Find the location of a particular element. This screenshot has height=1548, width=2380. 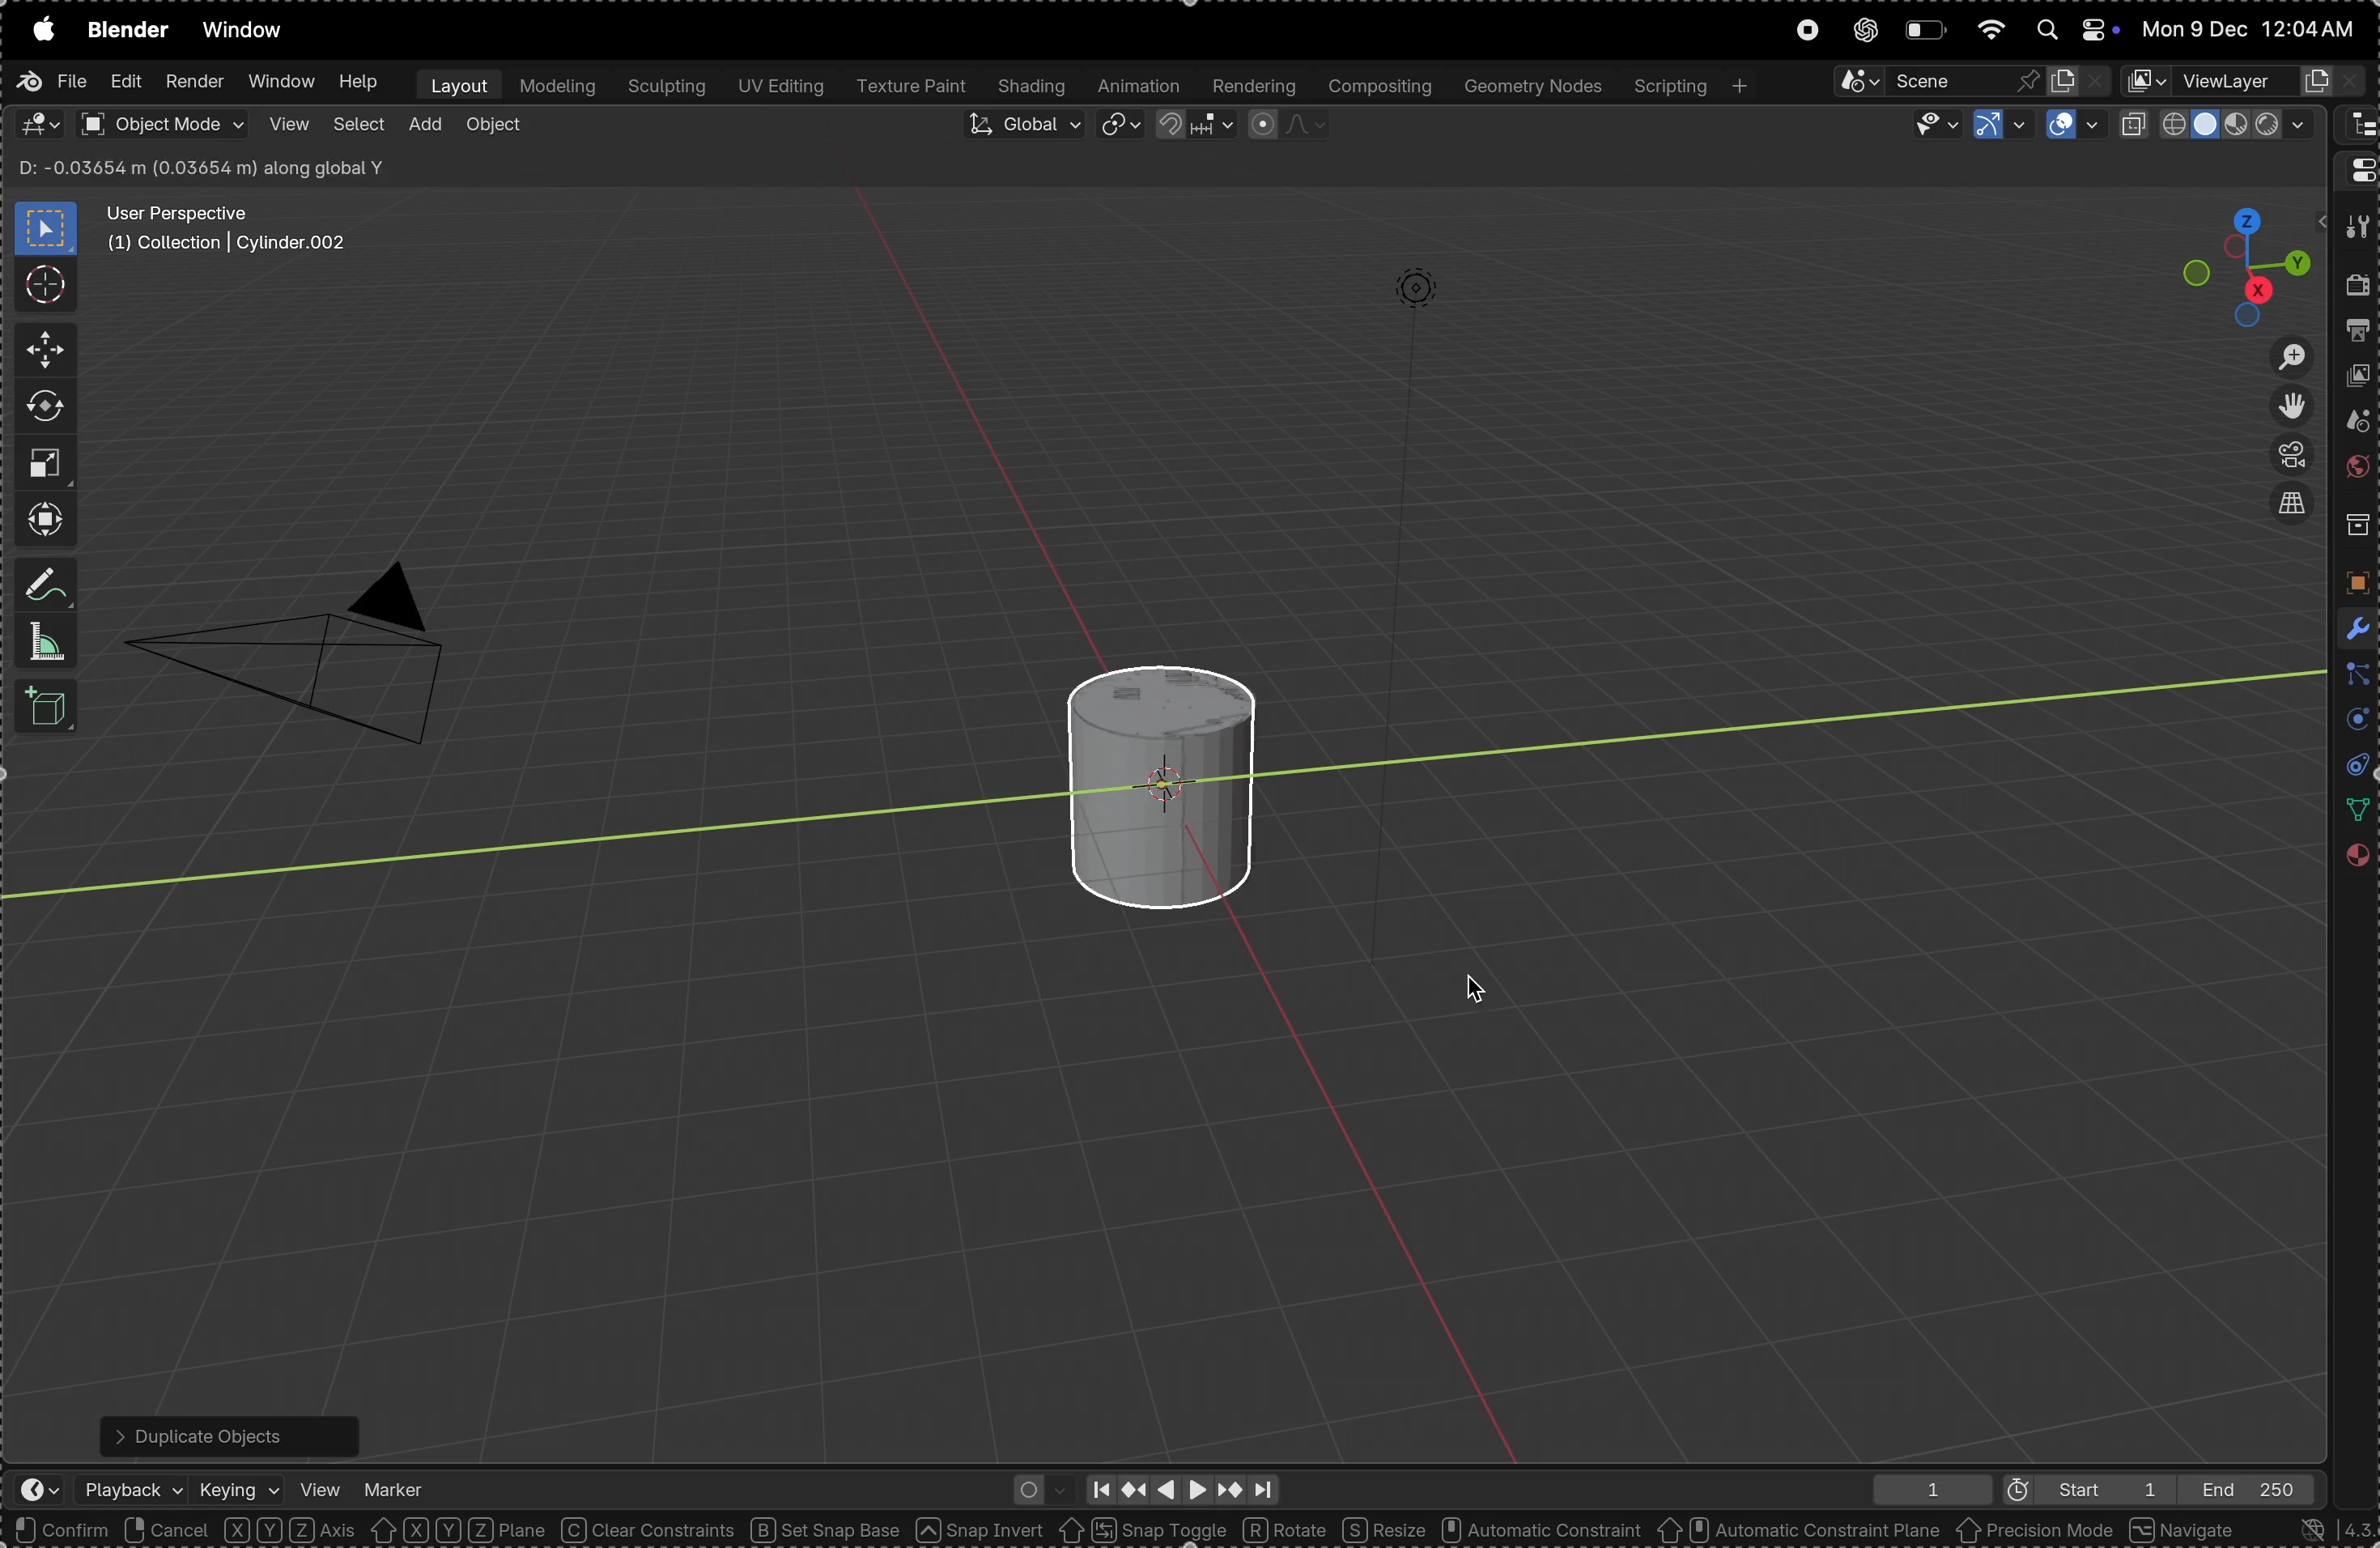

texture paint is located at coordinates (911, 87).